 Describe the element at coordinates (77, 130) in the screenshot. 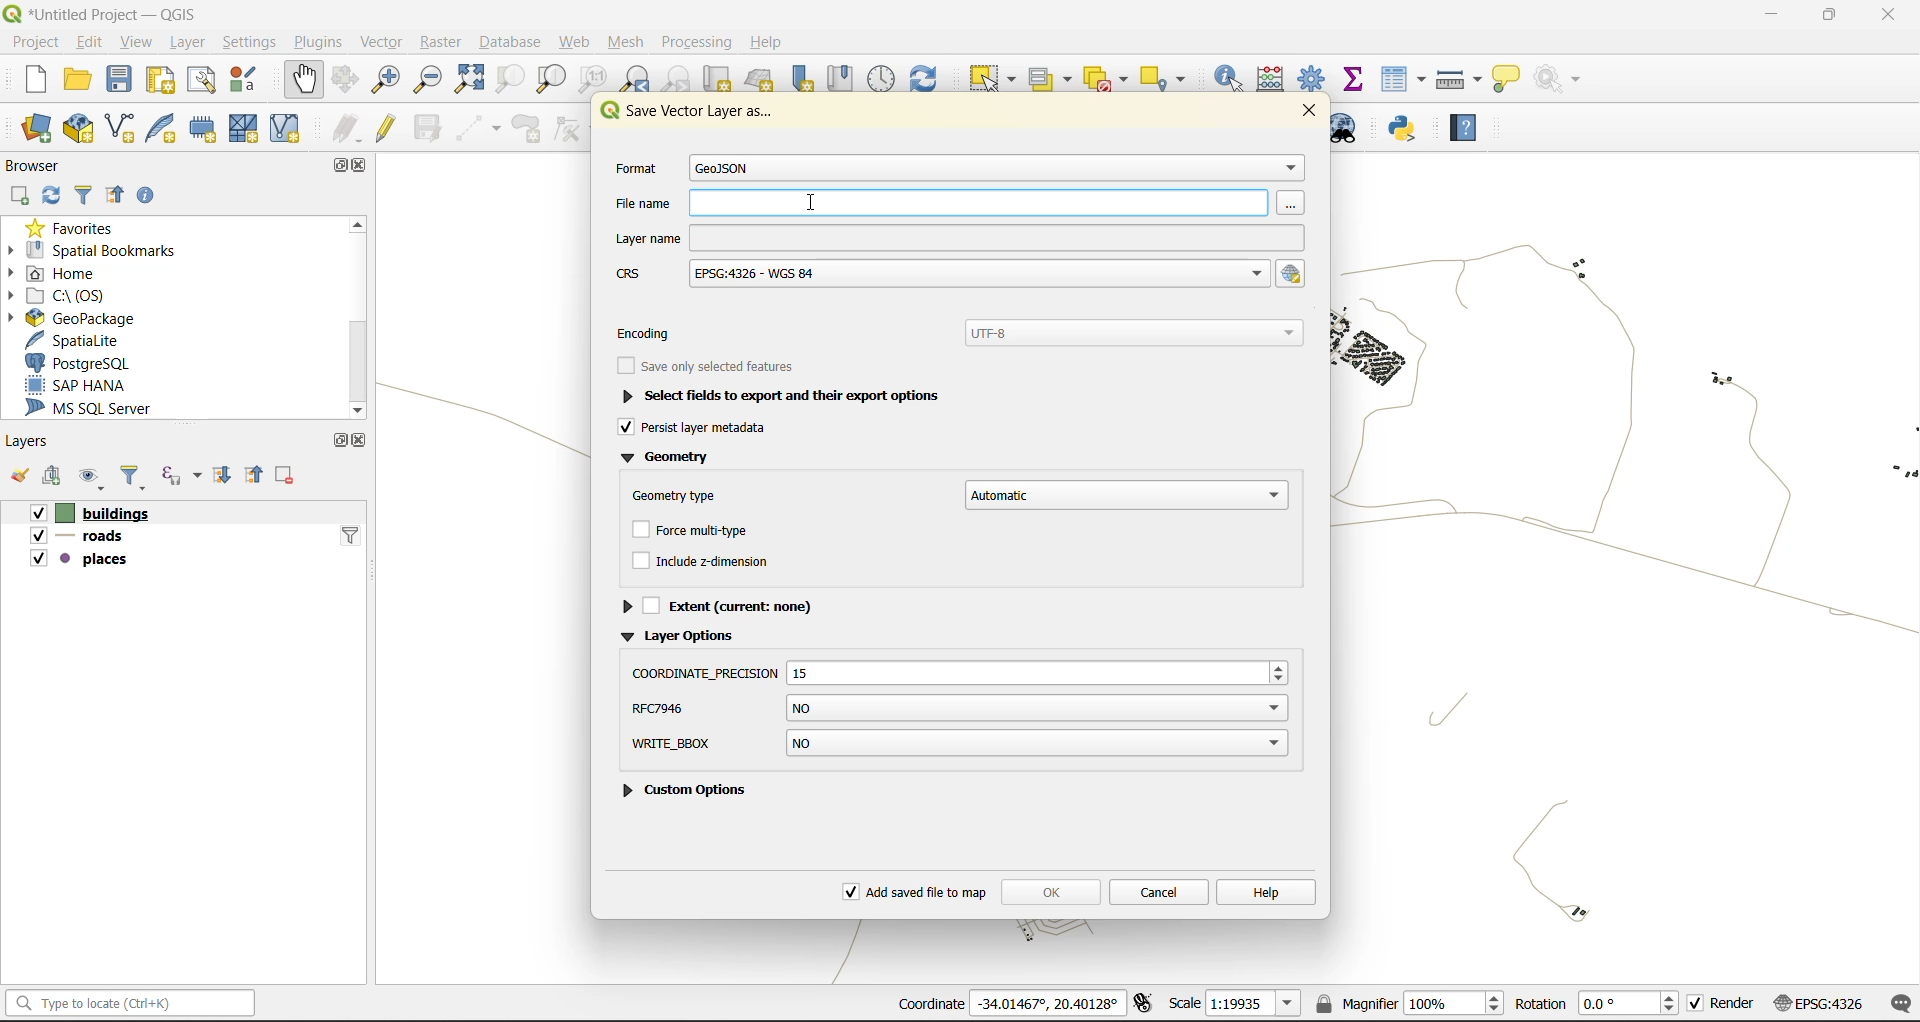

I see `new geopackage` at that location.